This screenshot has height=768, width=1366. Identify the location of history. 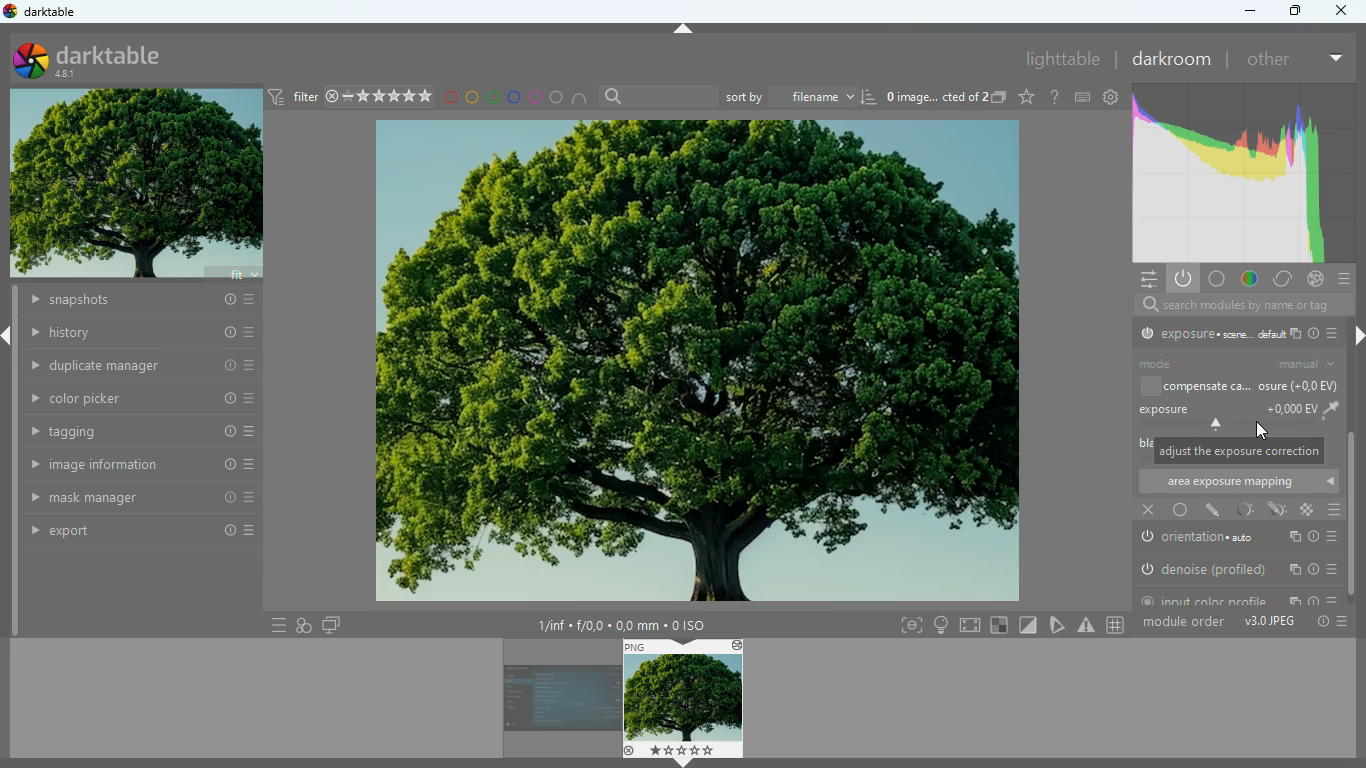
(140, 334).